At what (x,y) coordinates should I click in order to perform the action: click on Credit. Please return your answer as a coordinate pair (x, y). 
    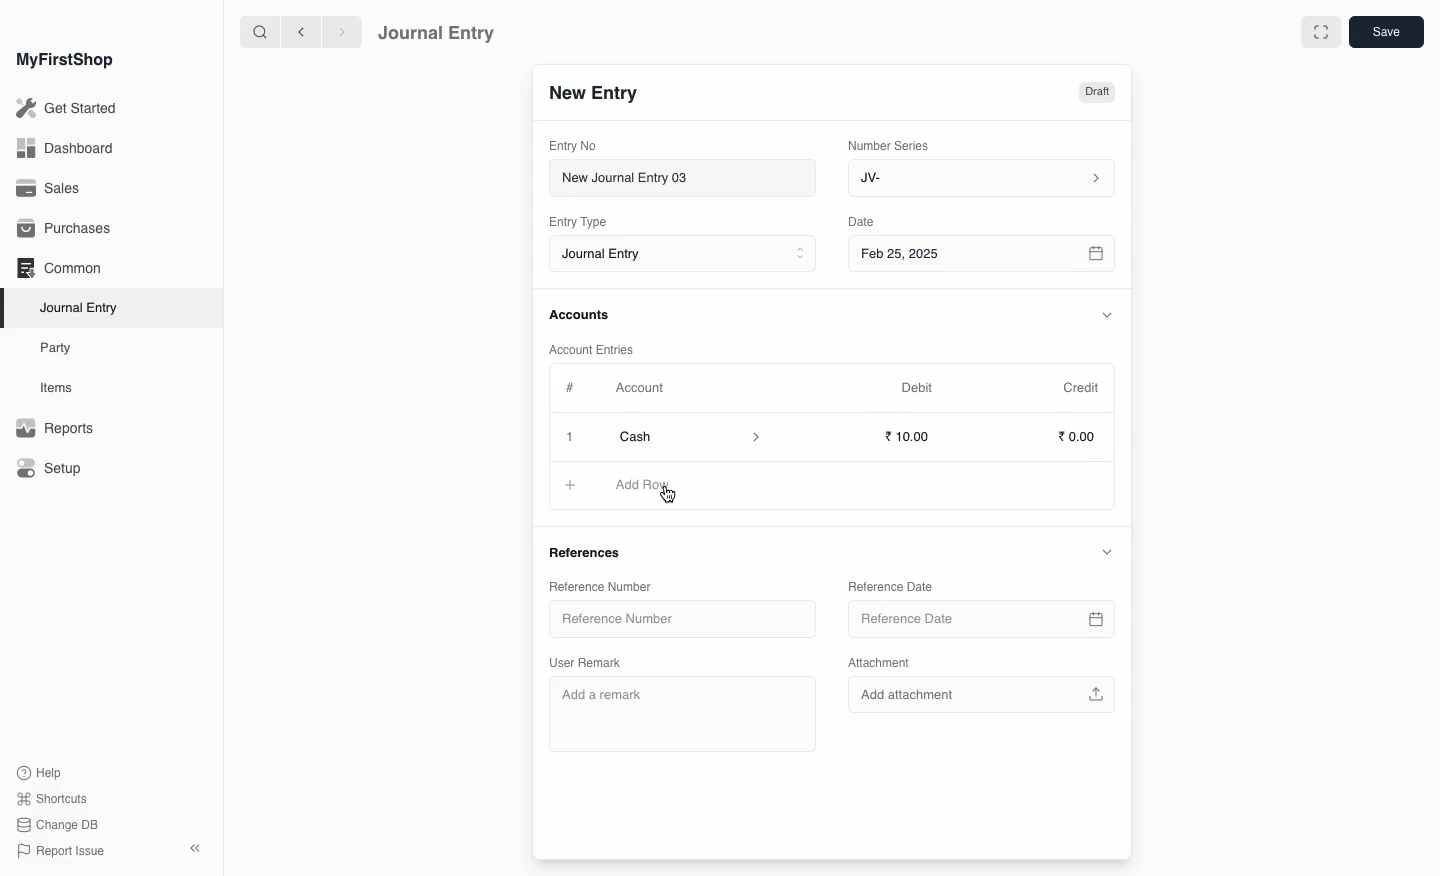
    Looking at the image, I should click on (1080, 386).